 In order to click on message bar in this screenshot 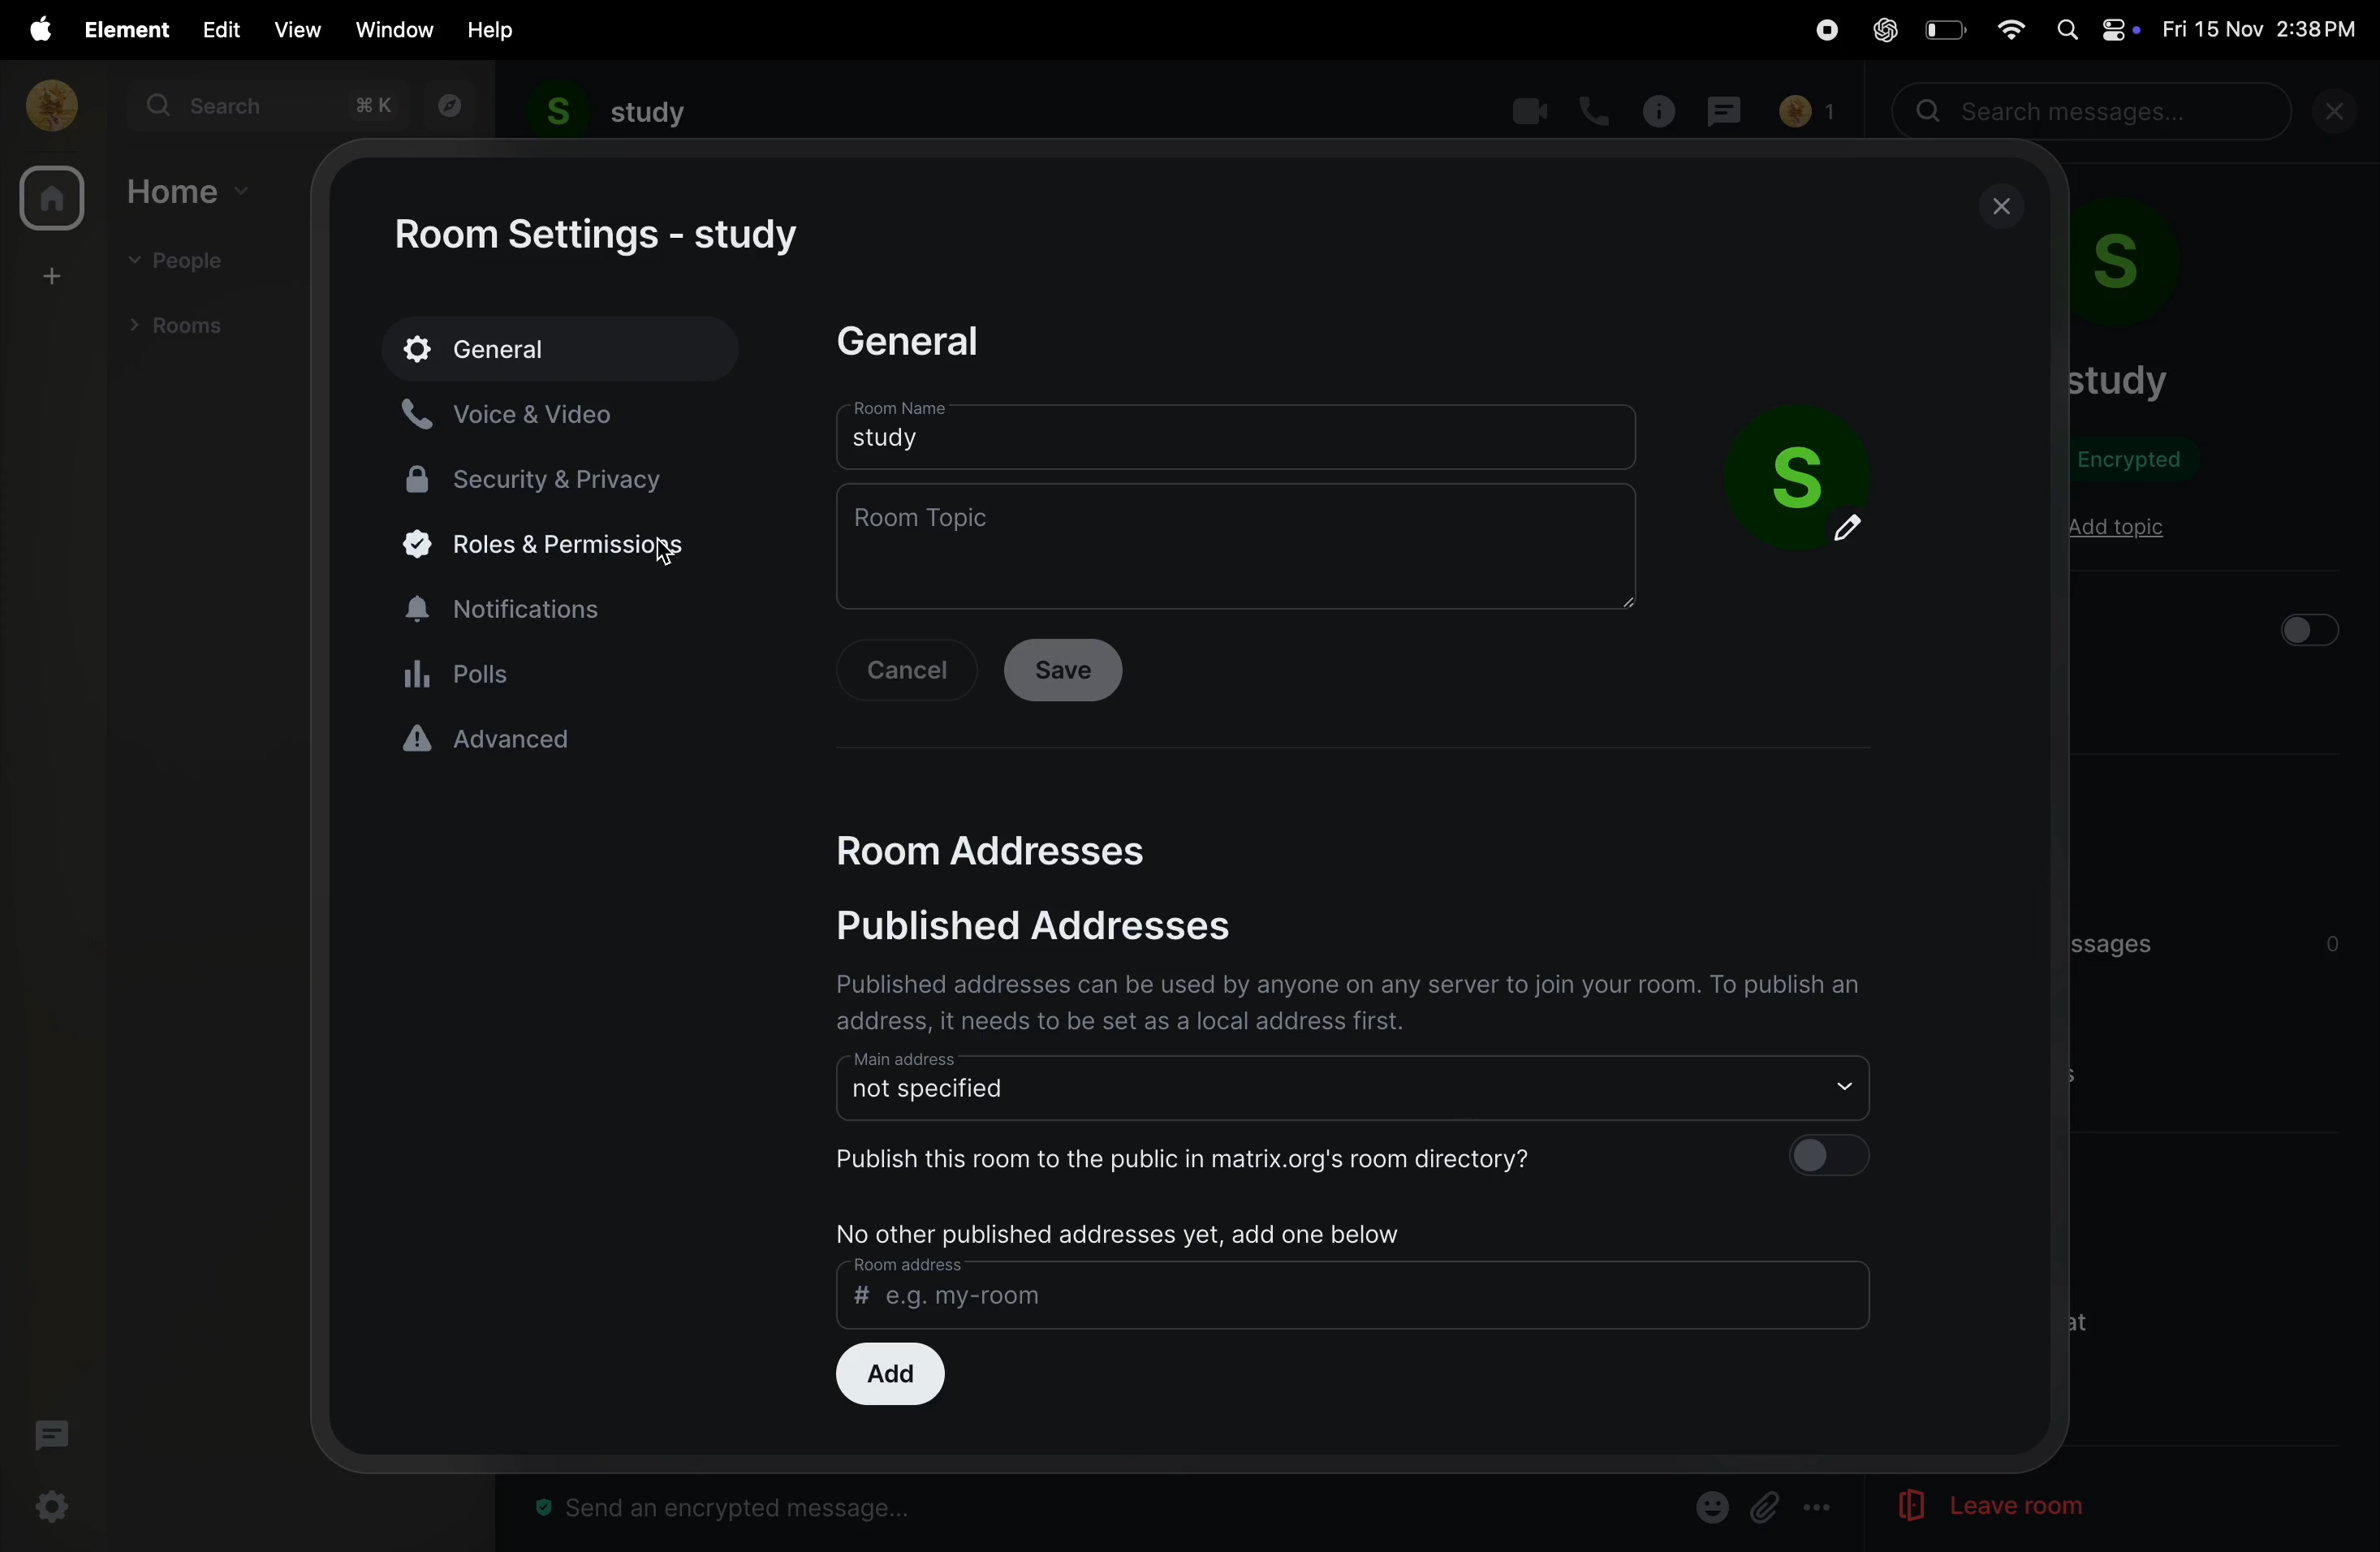, I will do `click(734, 1510)`.